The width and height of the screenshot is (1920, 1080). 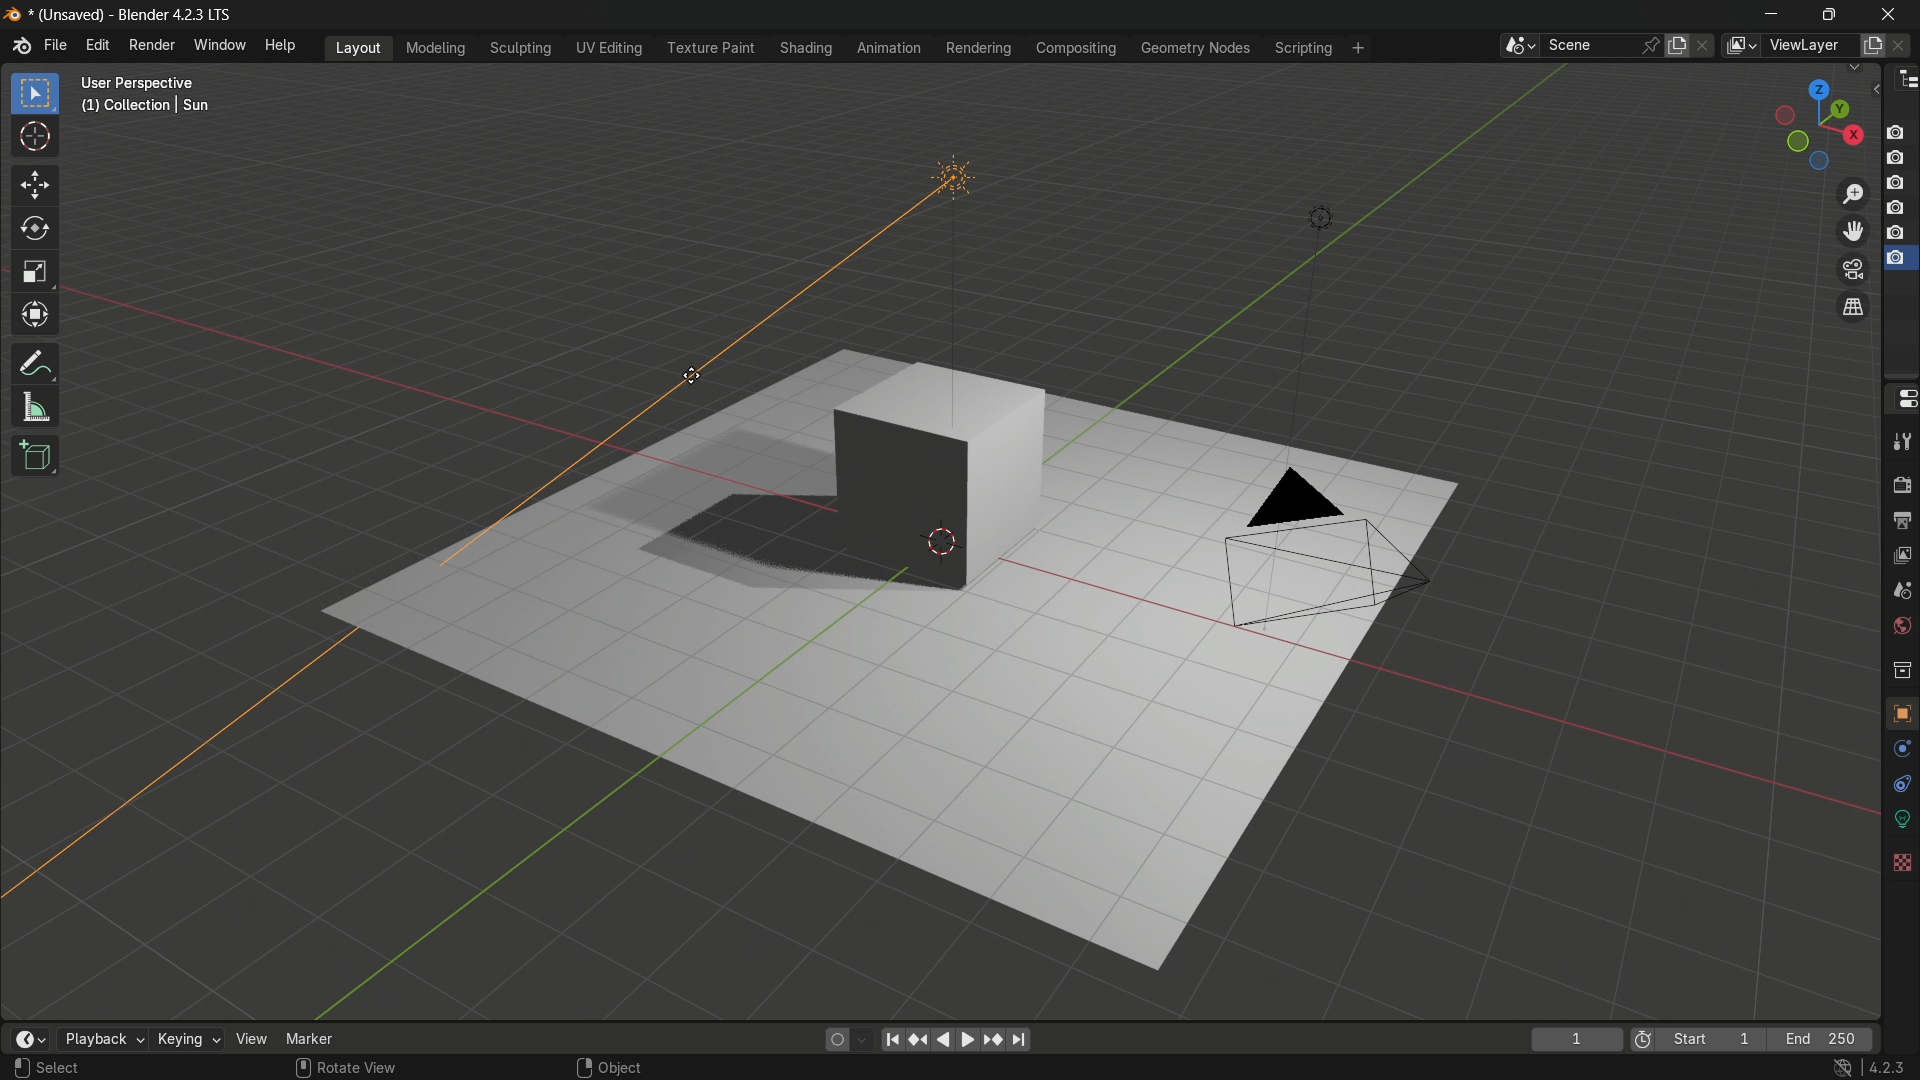 What do you see at coordinates (582, 1067) in the screenshot?
I see `right click` at bounding box center [582, 1067].